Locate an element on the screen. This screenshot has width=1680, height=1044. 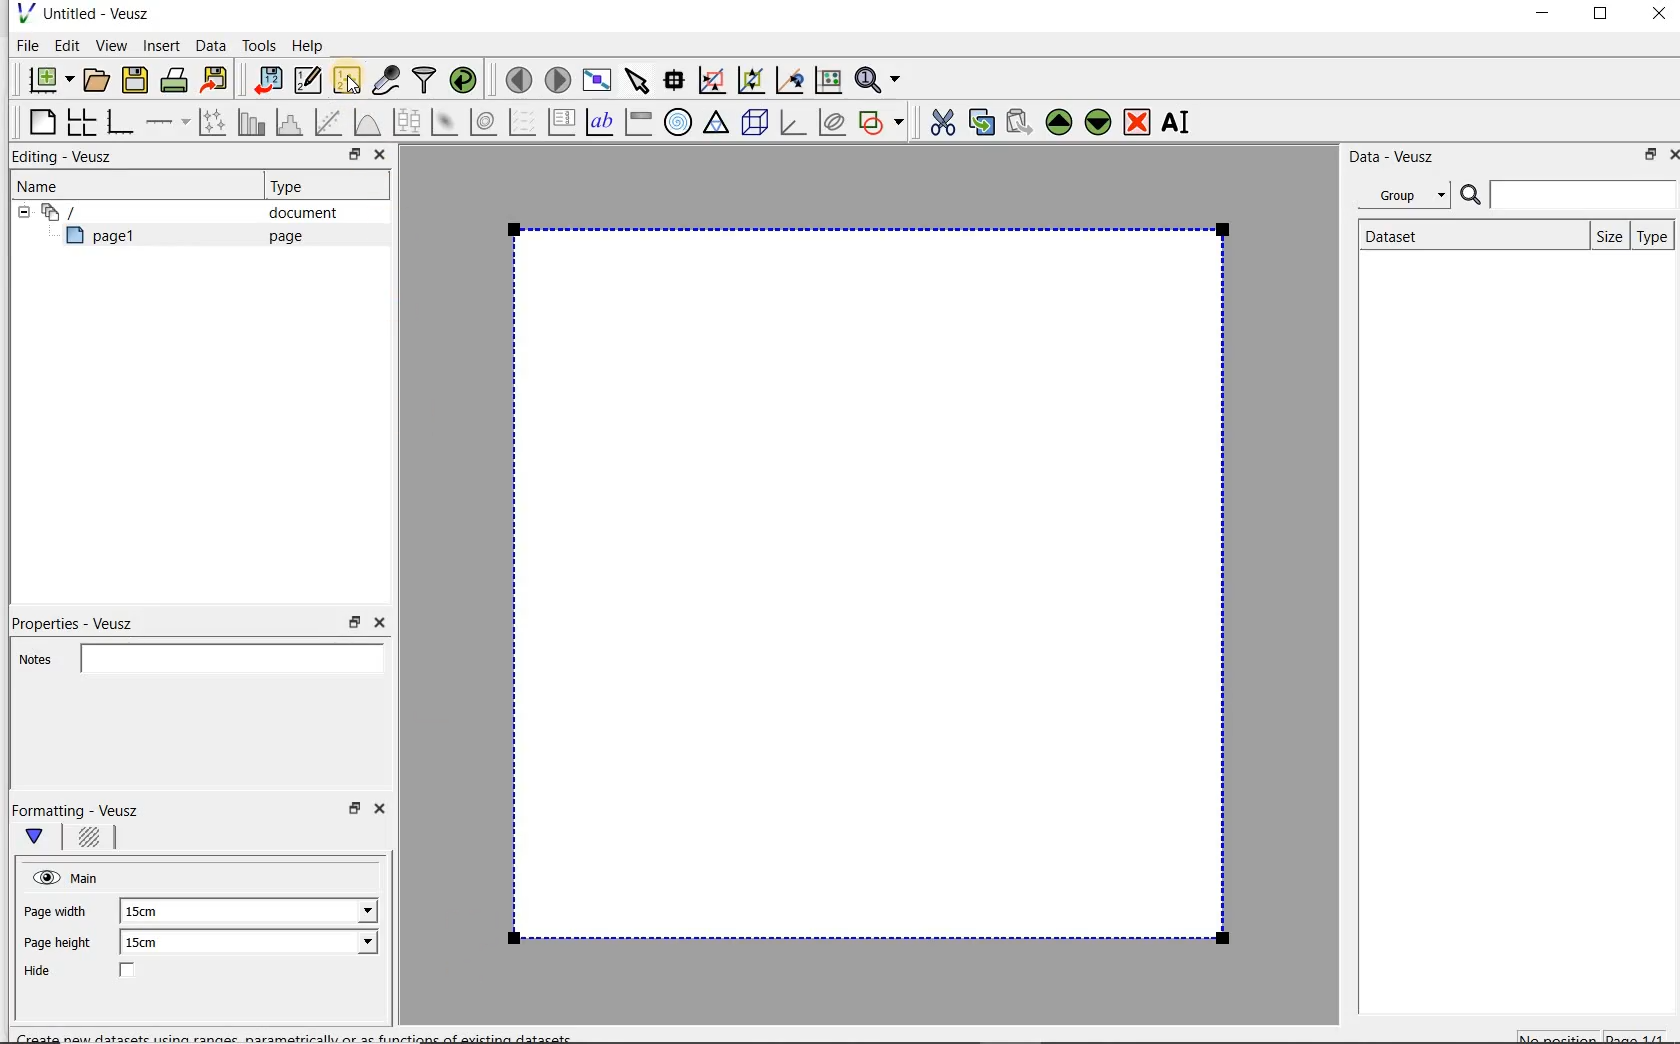
click to recenter graph axes is located at coordinates (791, 81).